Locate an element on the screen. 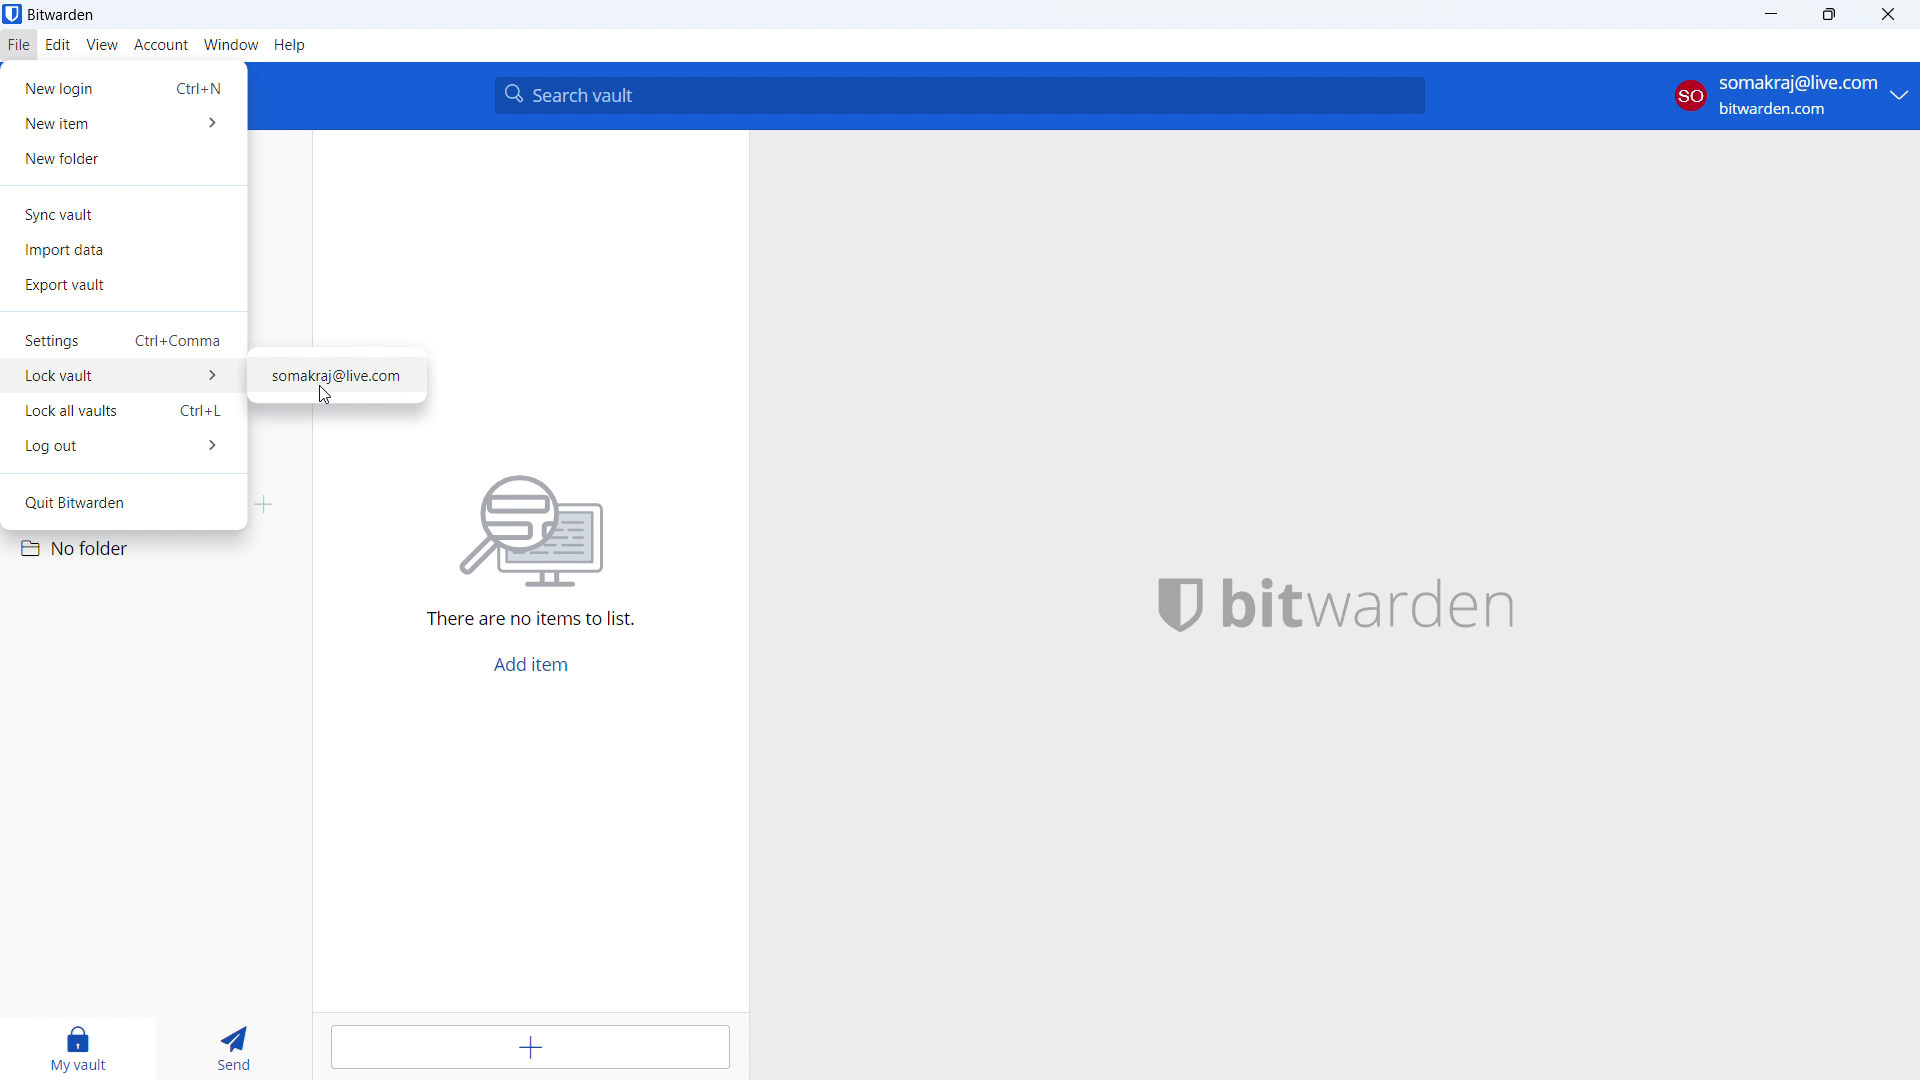 This screenshot has height=1080, width=1920. close is located at coordinates (1889, 14).